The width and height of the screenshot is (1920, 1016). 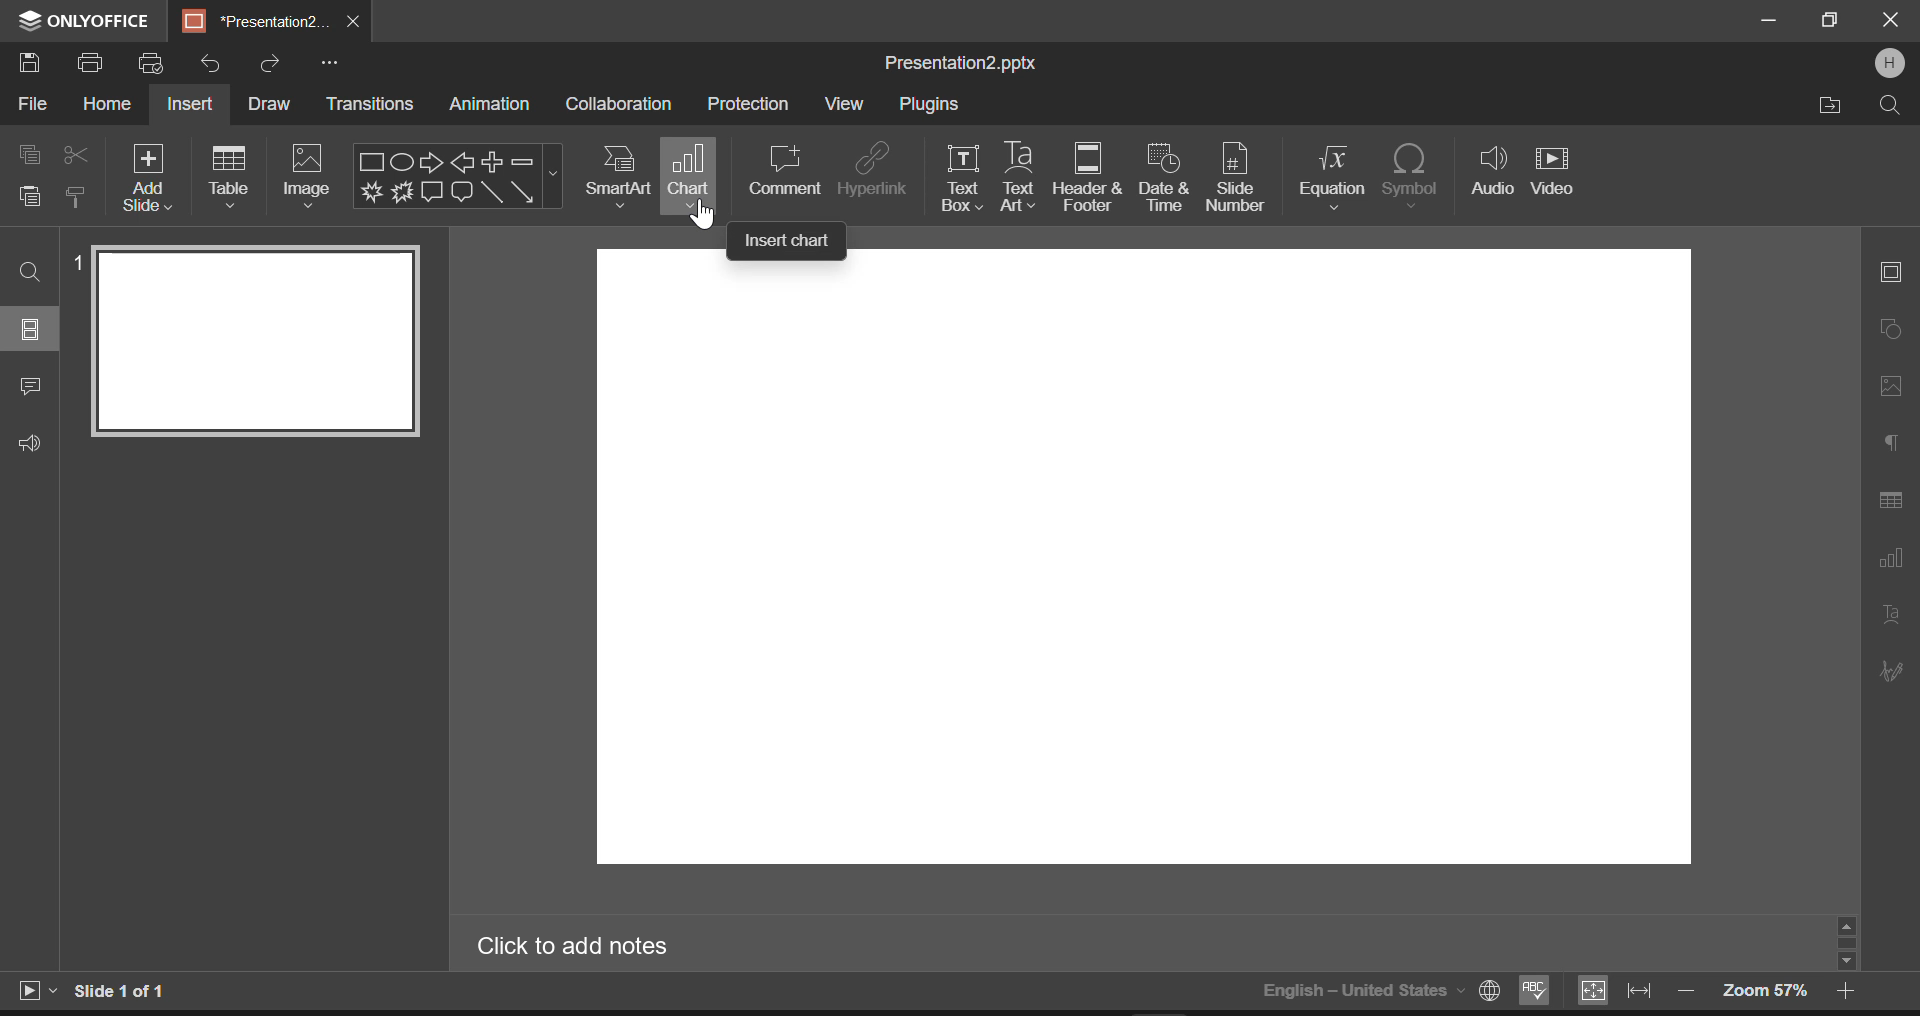 What do you see at coordinates (752, 103) in the screenshot?
I see `Protection` at bounding box center [752, 103].